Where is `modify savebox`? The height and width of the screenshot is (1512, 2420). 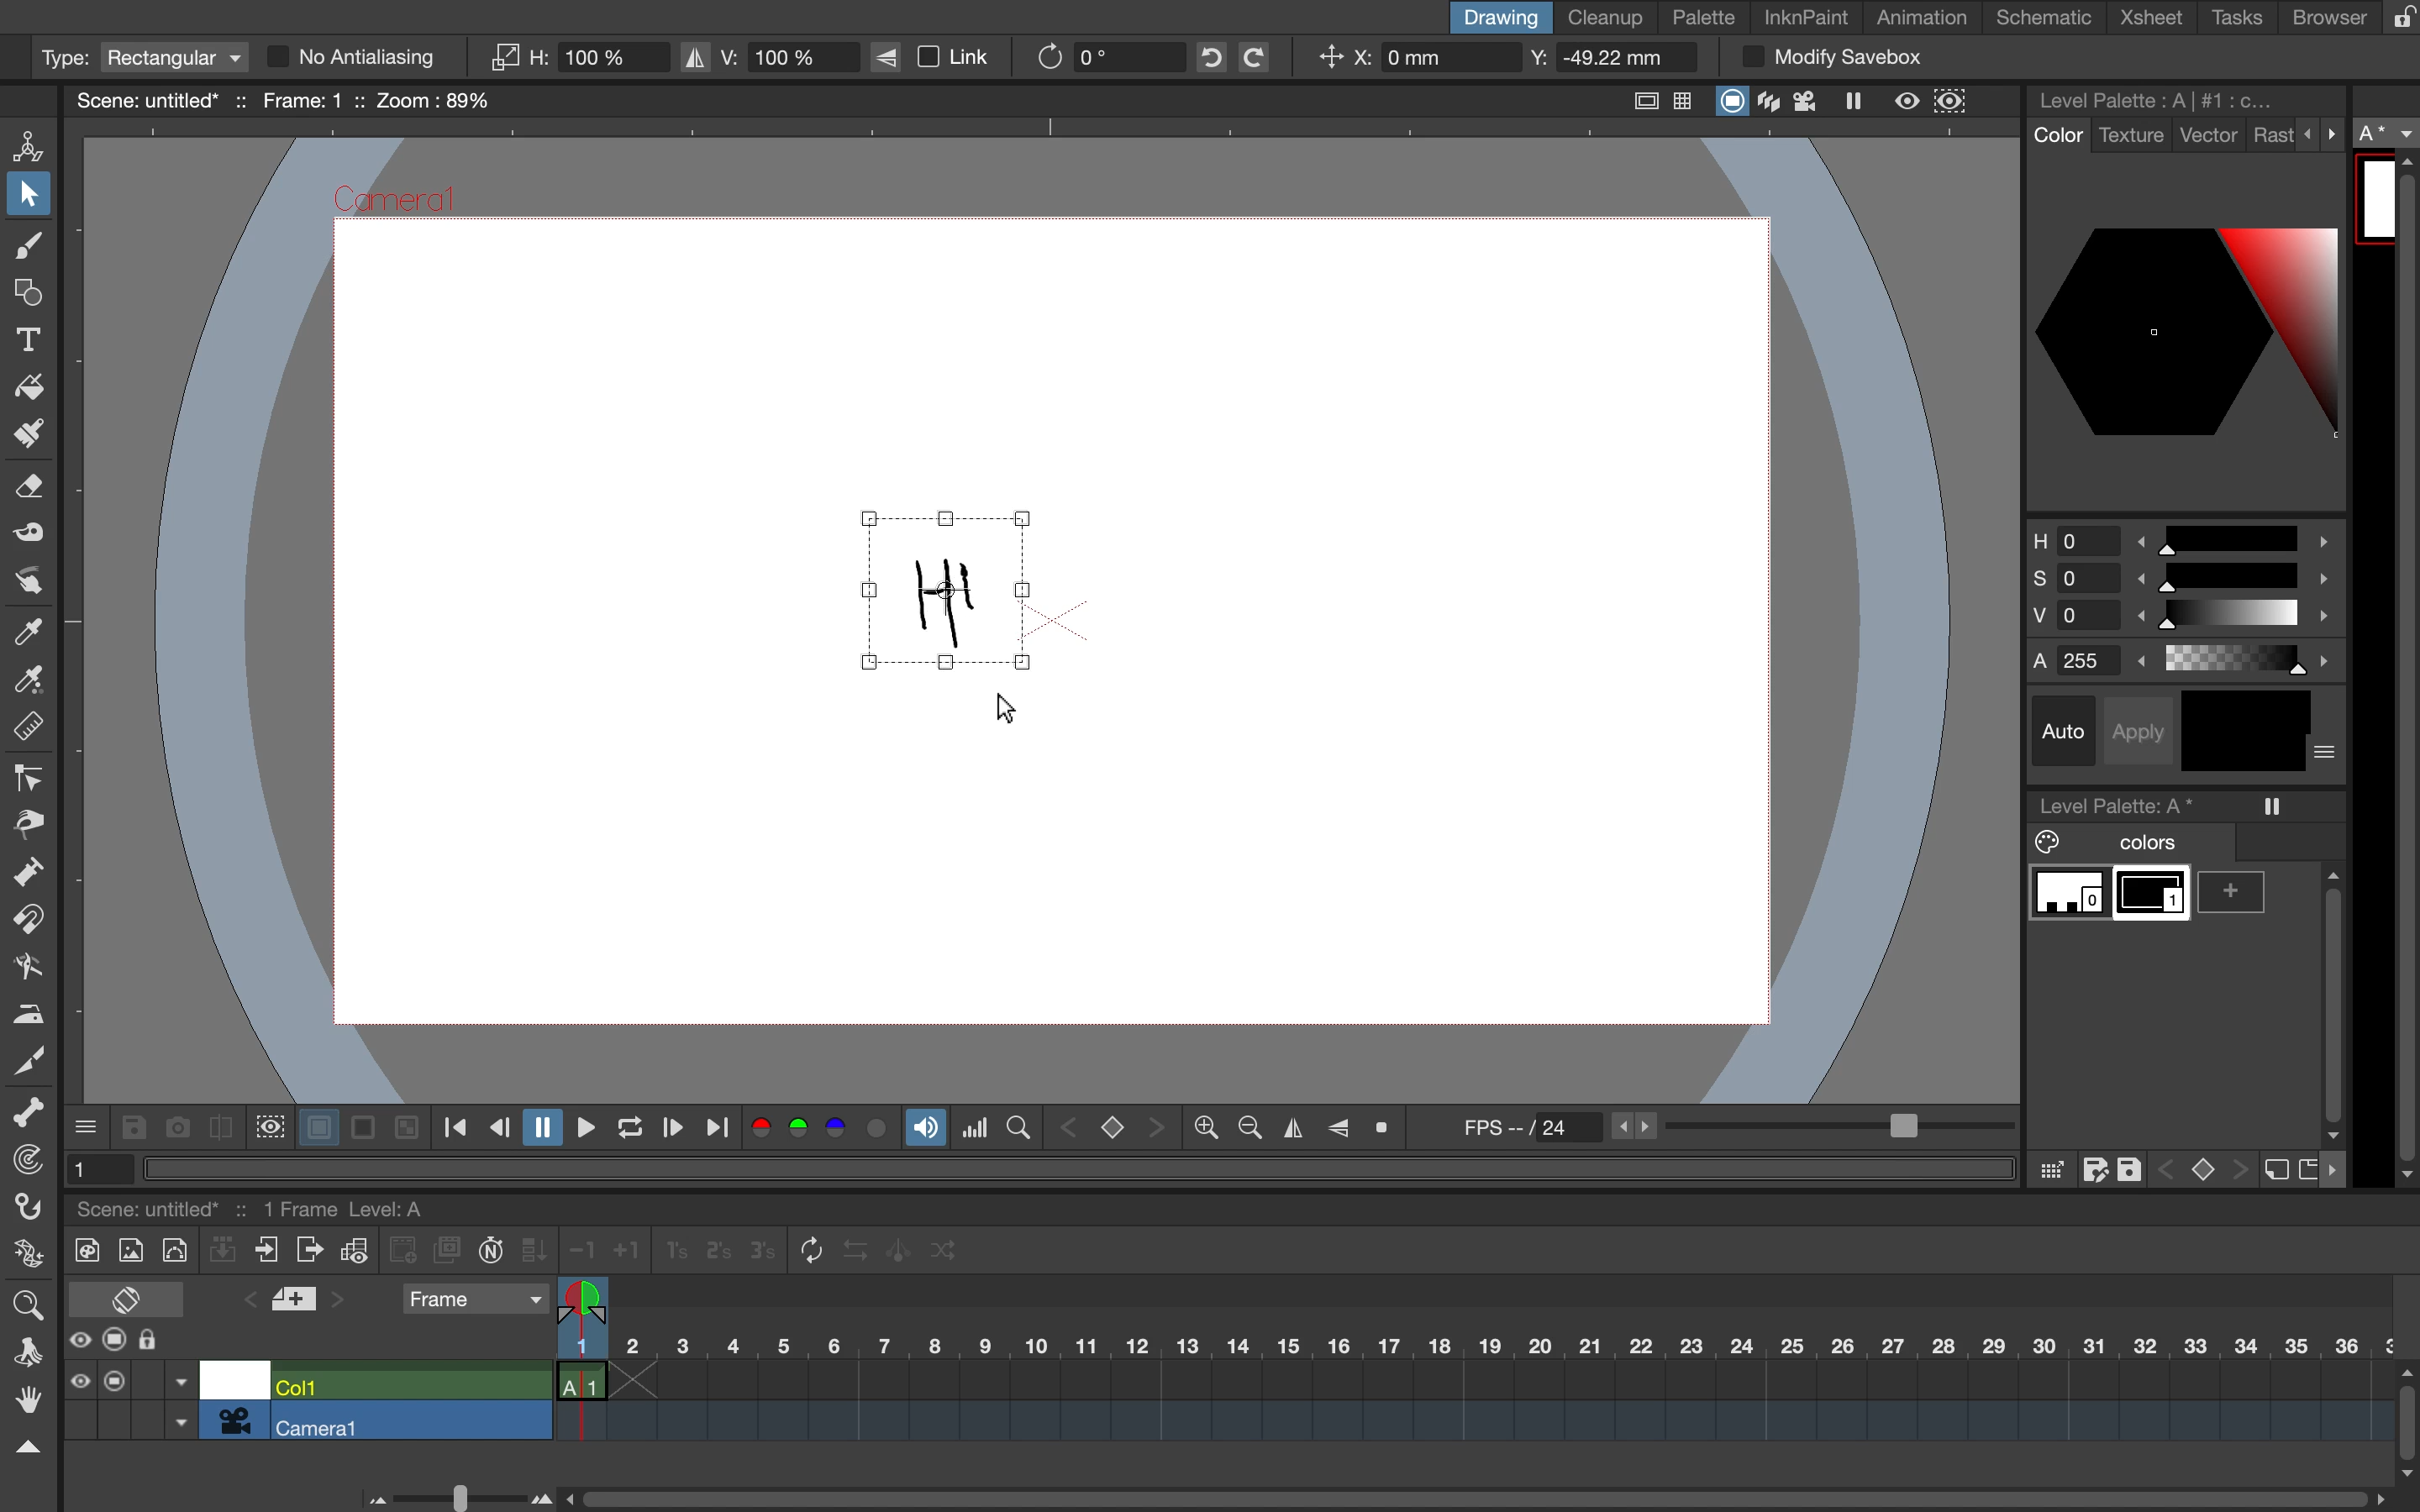
modify savebox is located at coordinates (1831, 58).